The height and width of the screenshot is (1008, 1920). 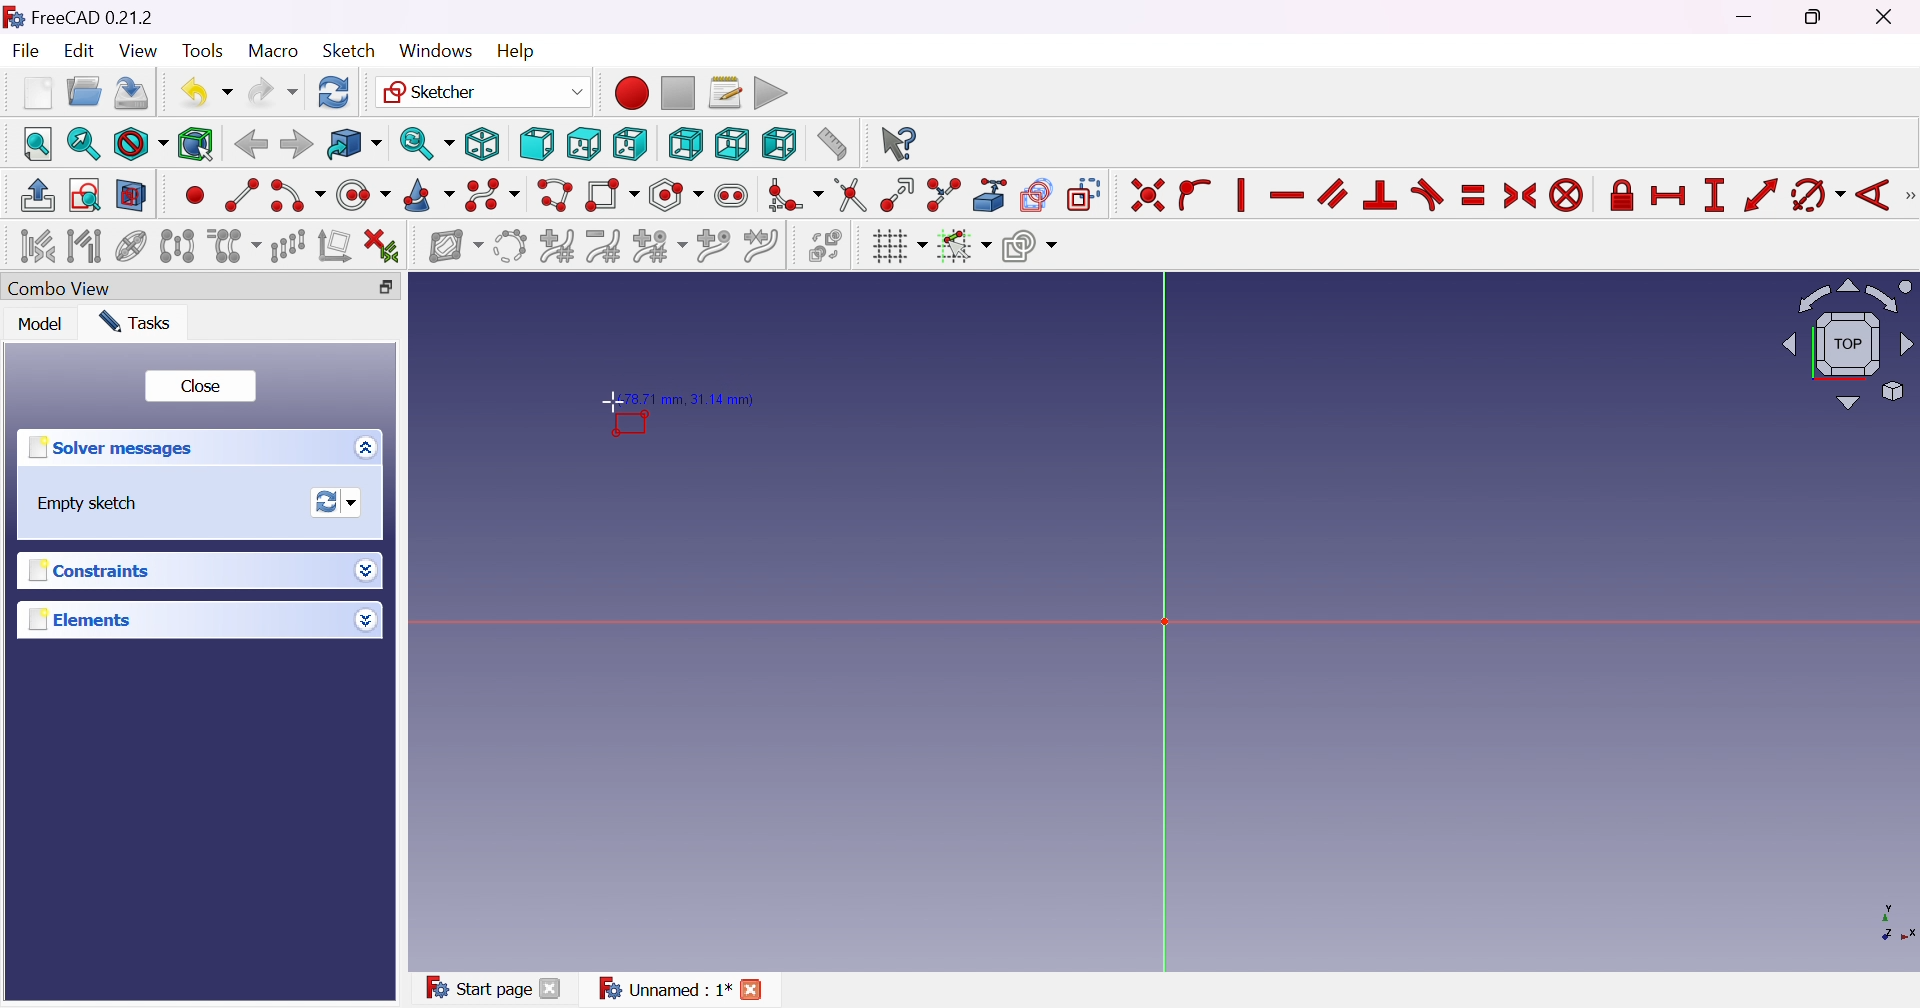 I want to click on Close, so click(x=203, y=384).